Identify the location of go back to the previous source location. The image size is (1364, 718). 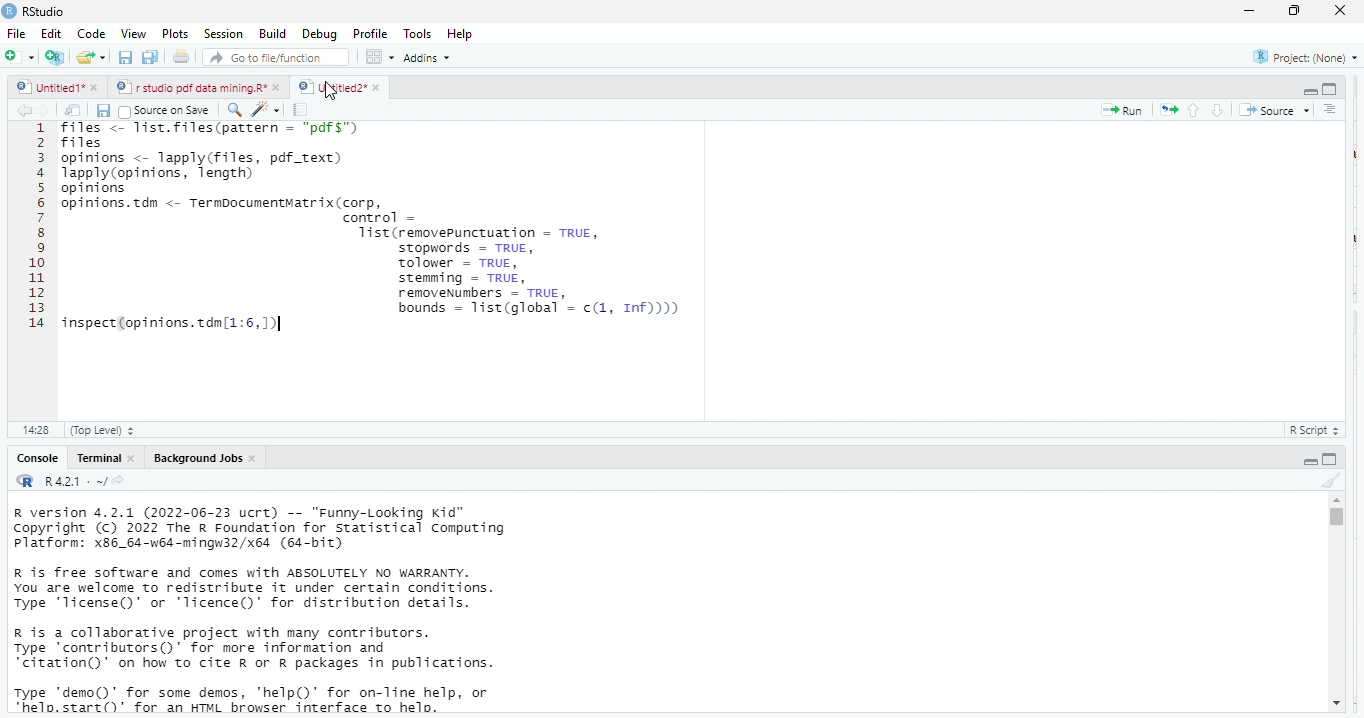
(24, 110).